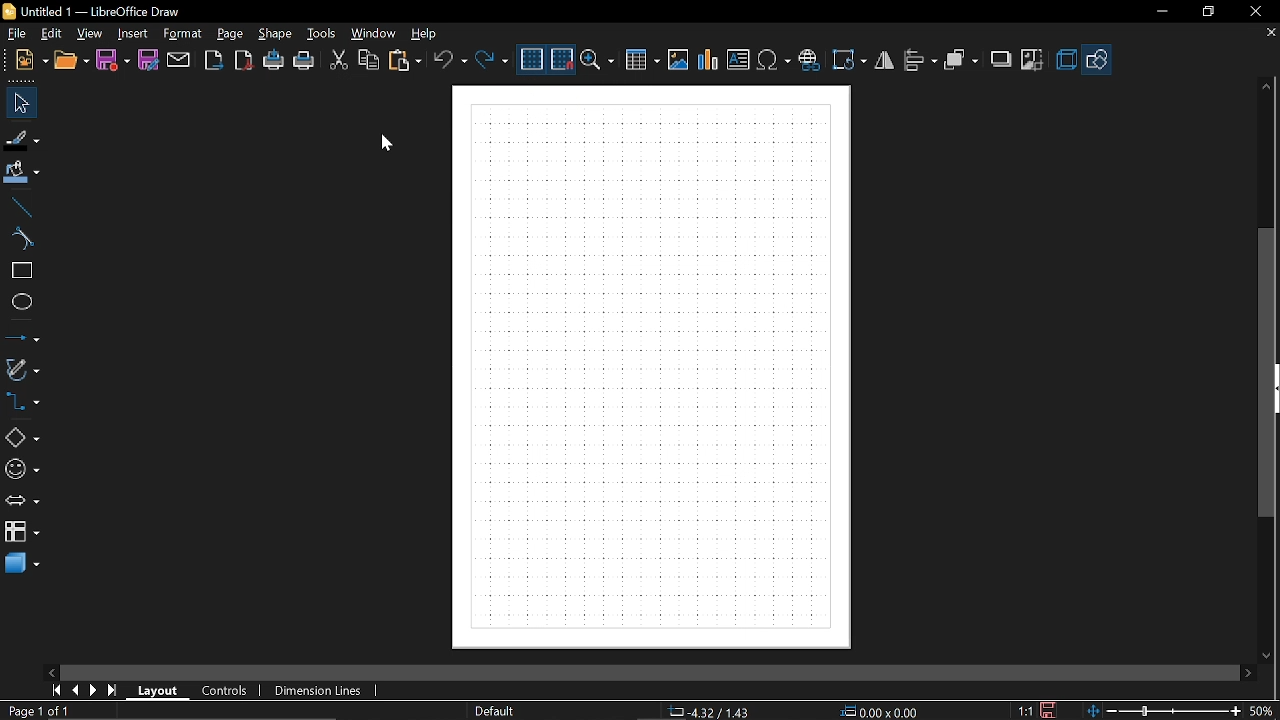 The width and height of the screenshot is (1280, 720). Describe the element at coordinates (159, 692) in the screenshot. I see `layout` at that location.